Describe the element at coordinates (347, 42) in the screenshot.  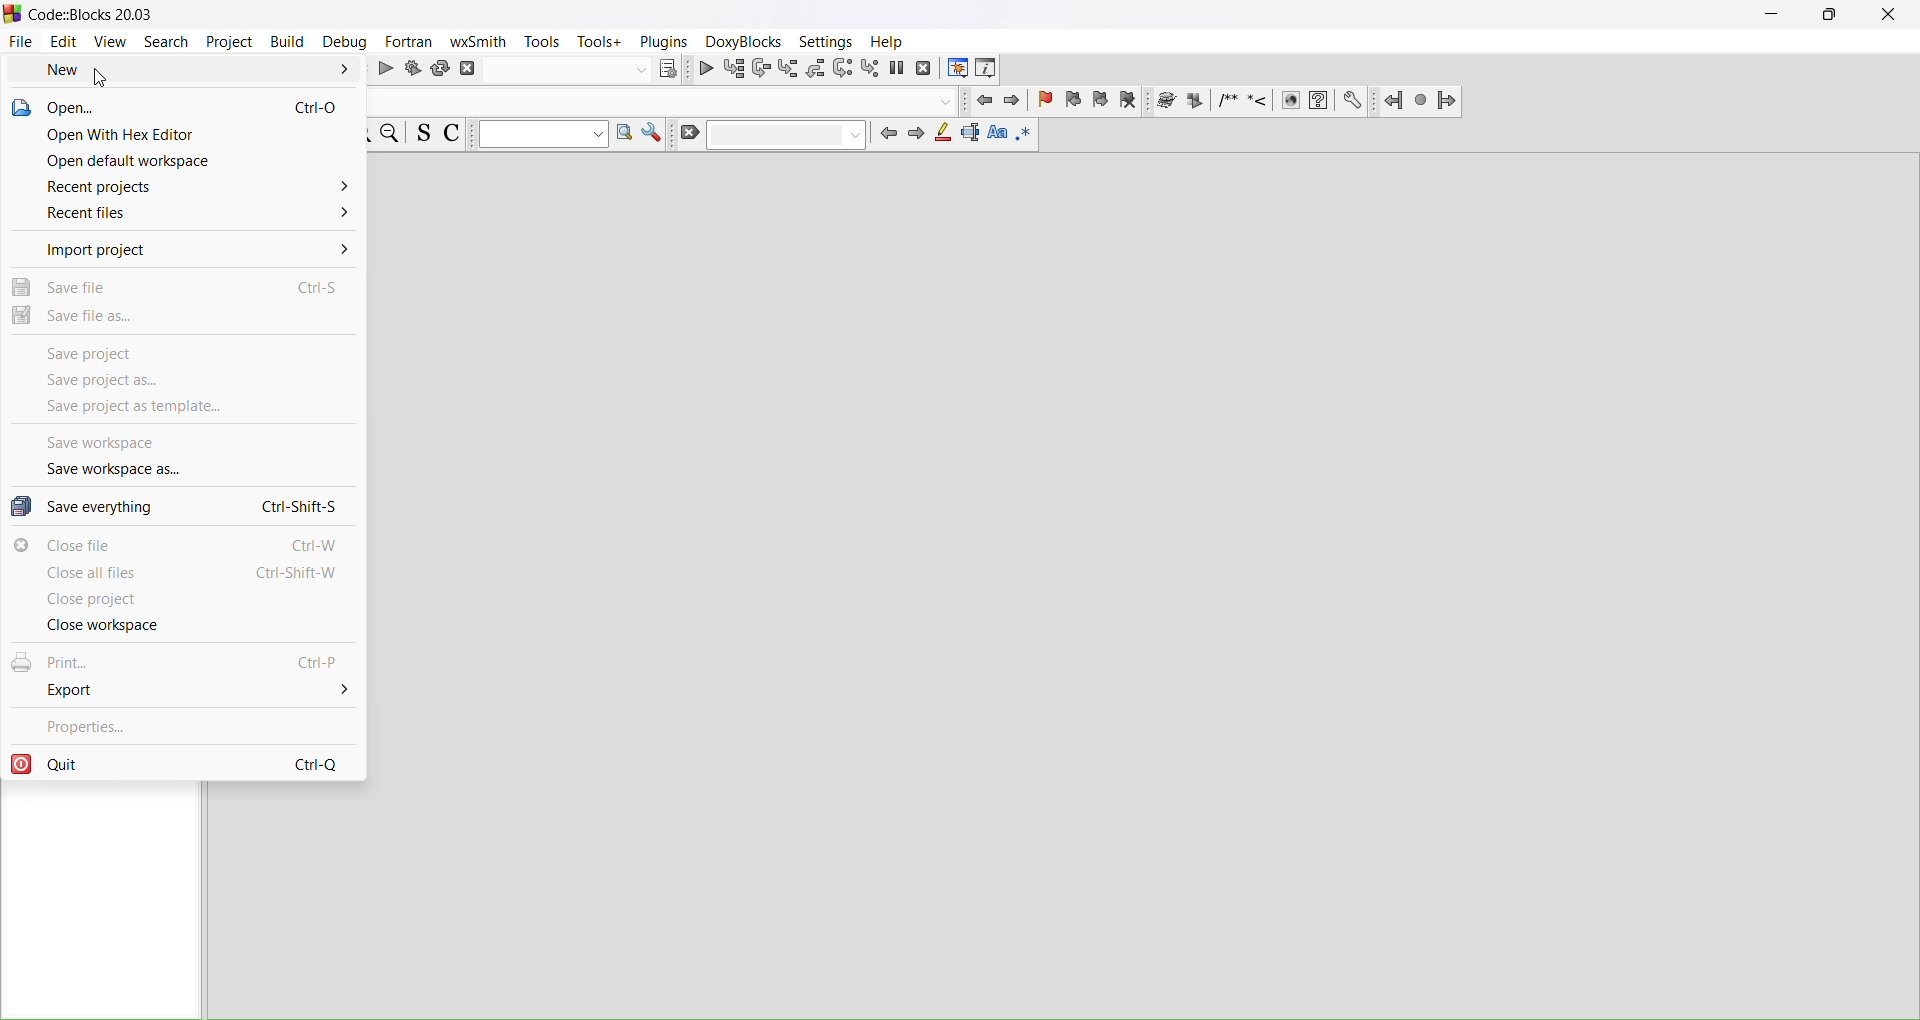
I see `debug` at that location.